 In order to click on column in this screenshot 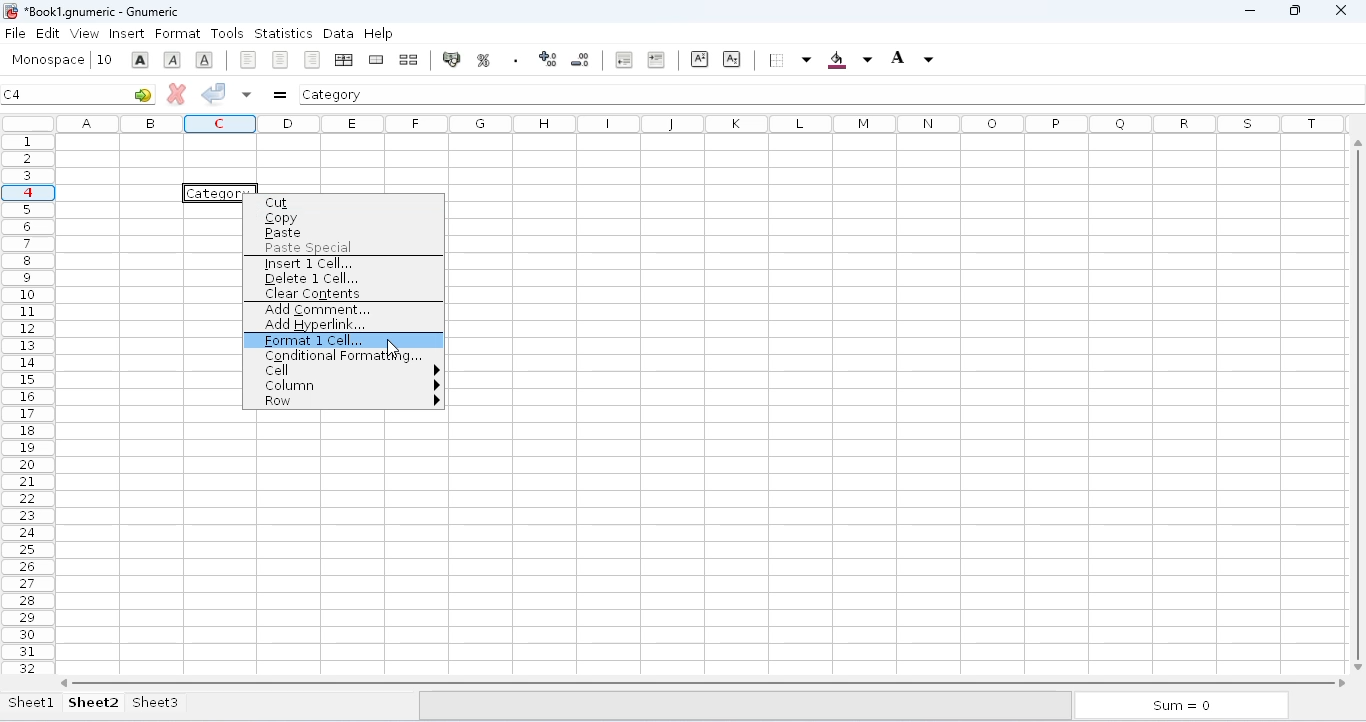, I will do `click(351, 386)`.